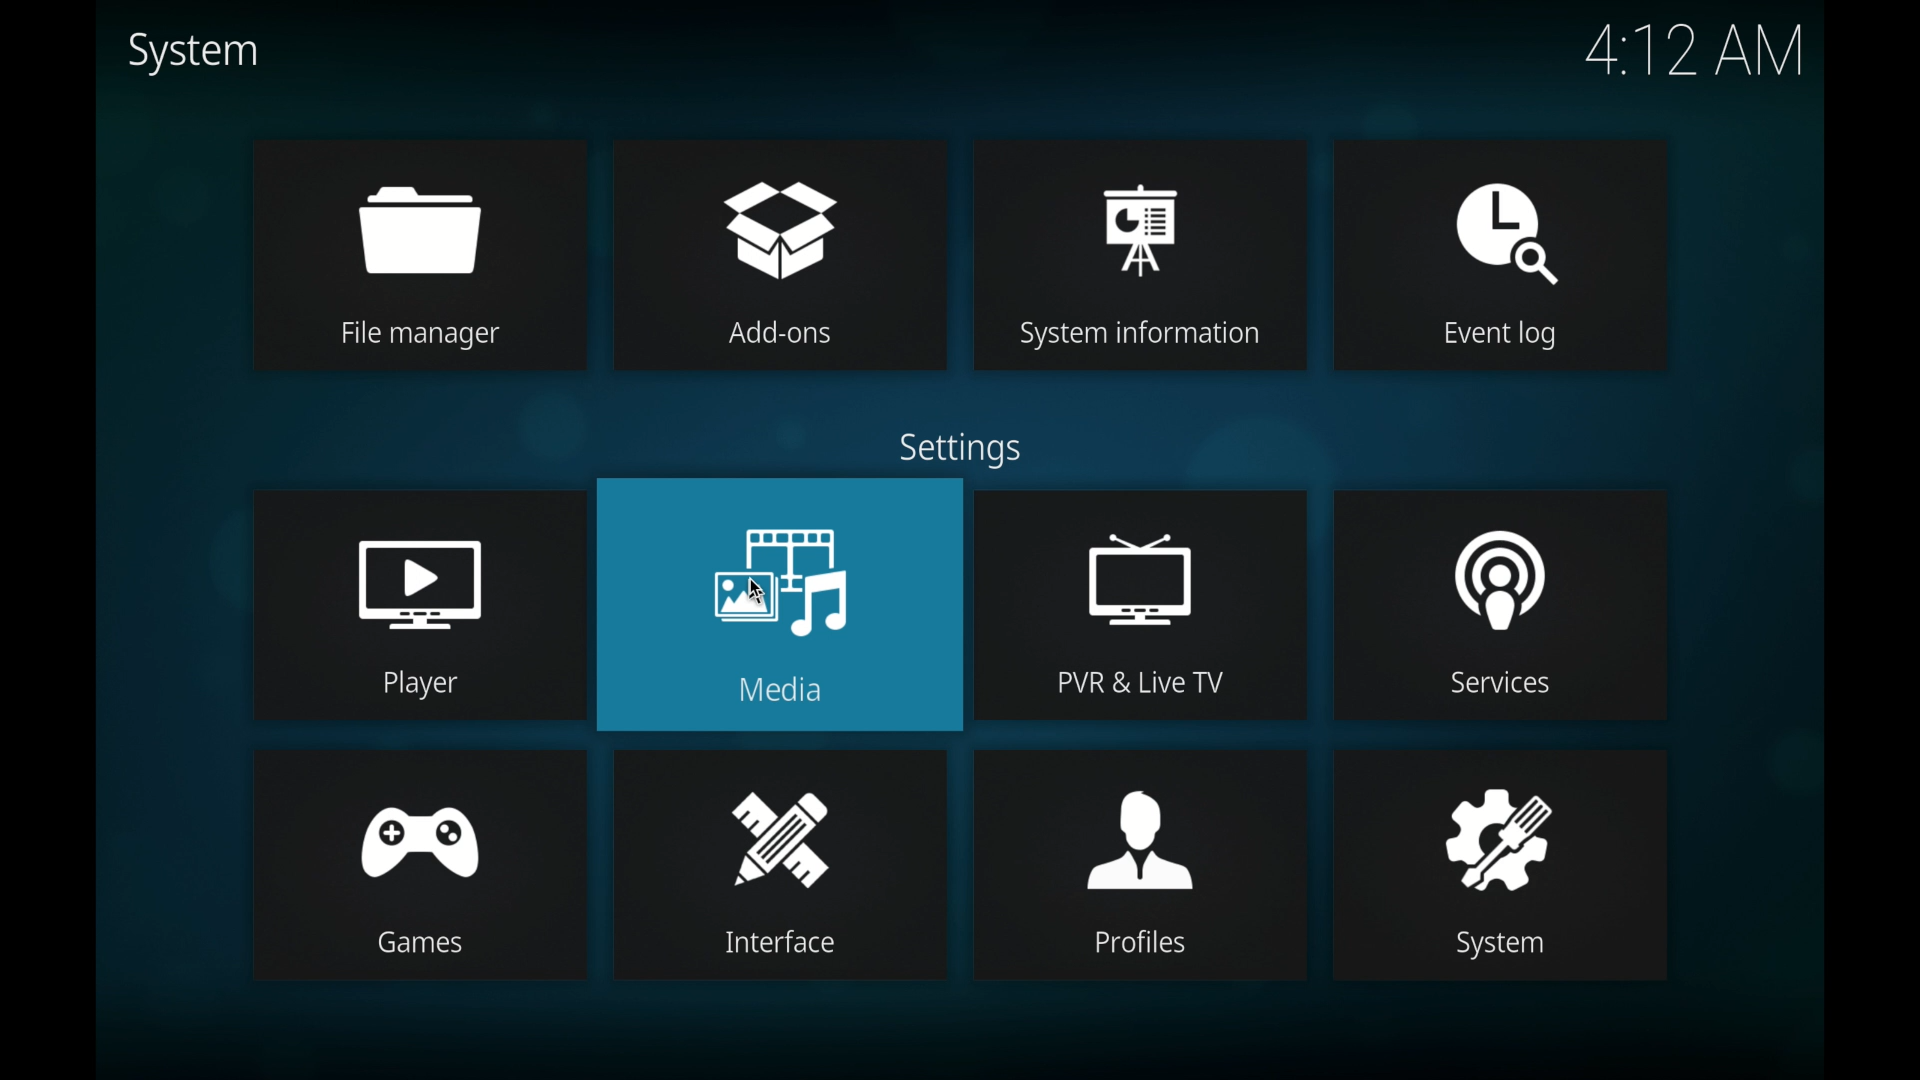  What do you see at coordinates (1689, 57) in the screenshot?
I see `4:12 AM` at bounding box center [1689, 57].